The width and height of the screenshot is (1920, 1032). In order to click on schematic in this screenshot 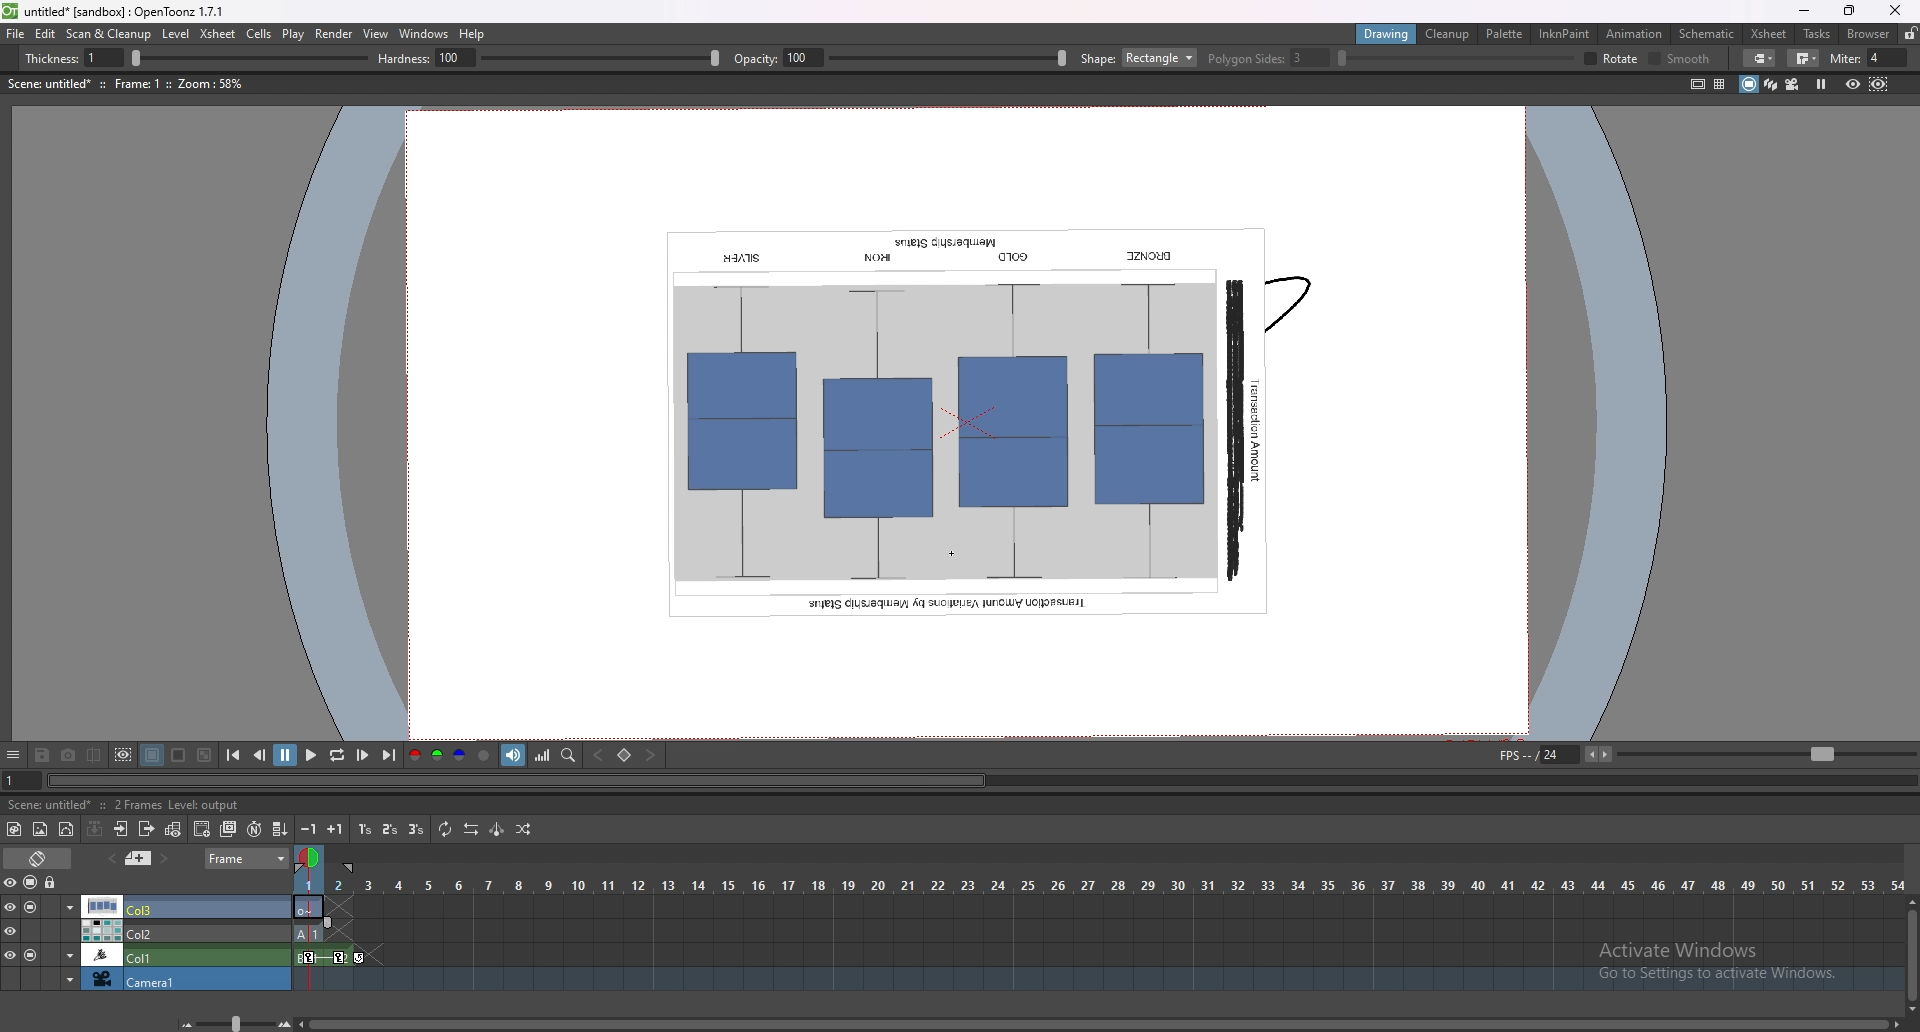, I will do `click(1707, 32)`.